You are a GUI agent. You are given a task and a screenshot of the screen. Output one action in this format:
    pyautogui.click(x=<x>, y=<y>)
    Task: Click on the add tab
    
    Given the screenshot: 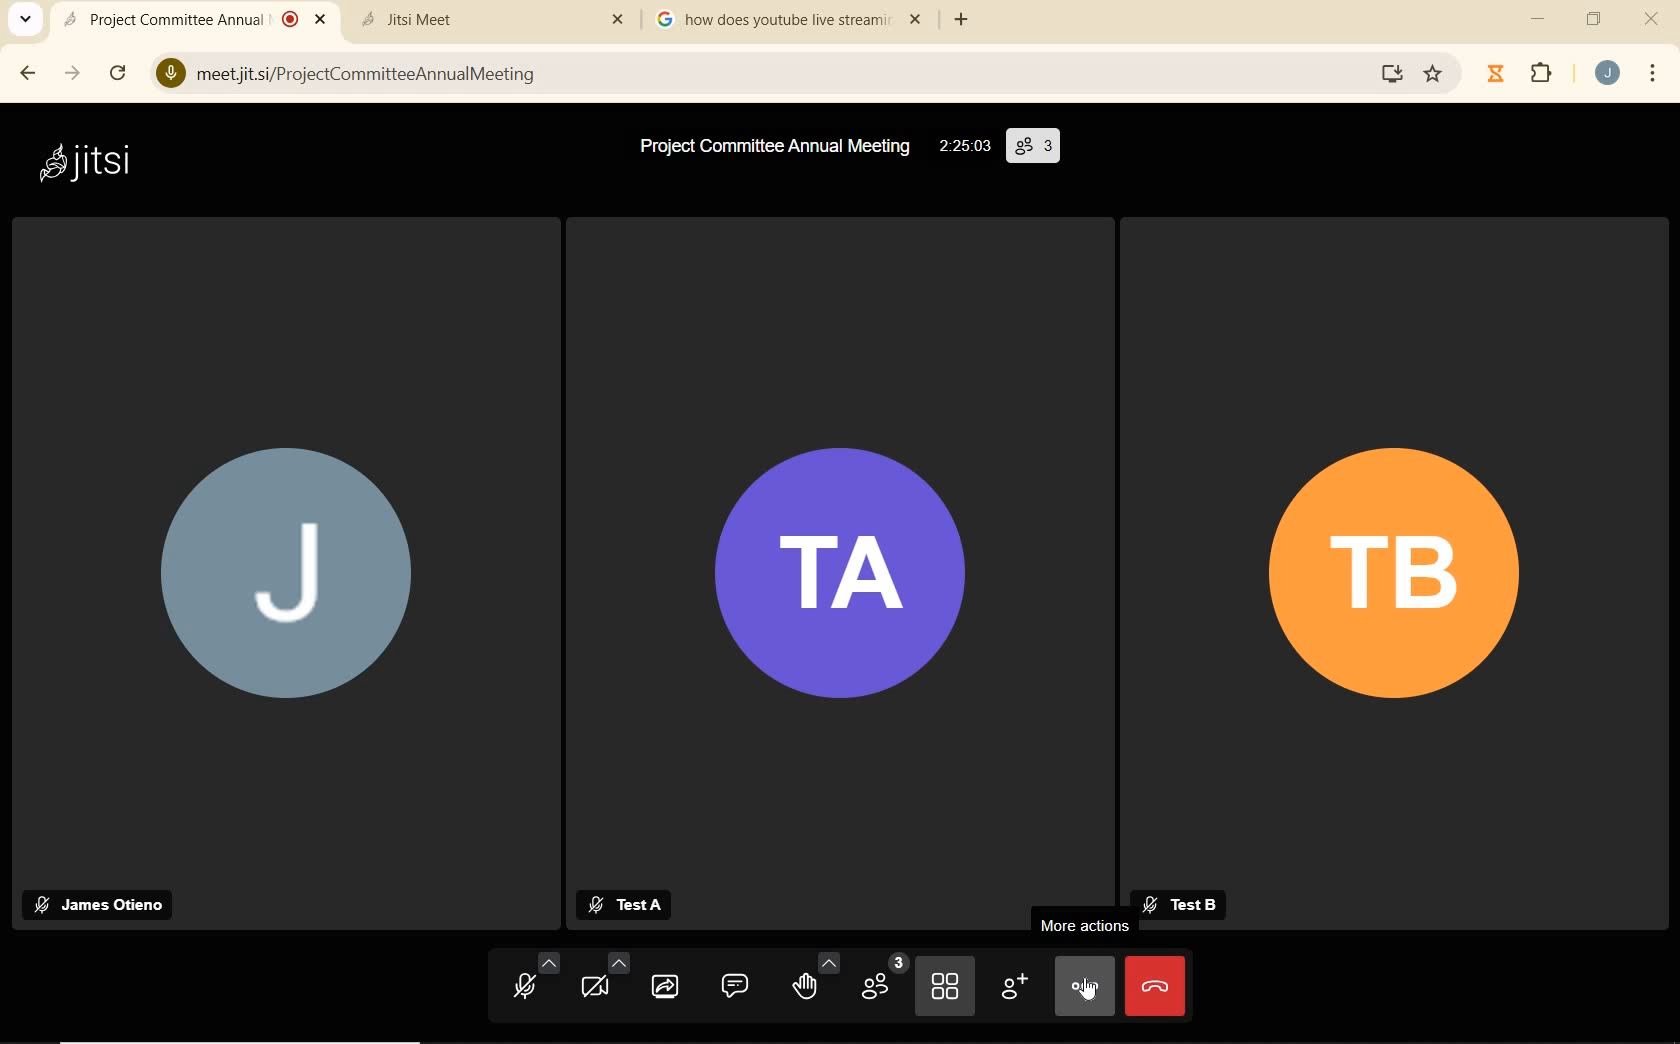 What is the action you would take?
    pyautogui.click(x=968, y=20)
    